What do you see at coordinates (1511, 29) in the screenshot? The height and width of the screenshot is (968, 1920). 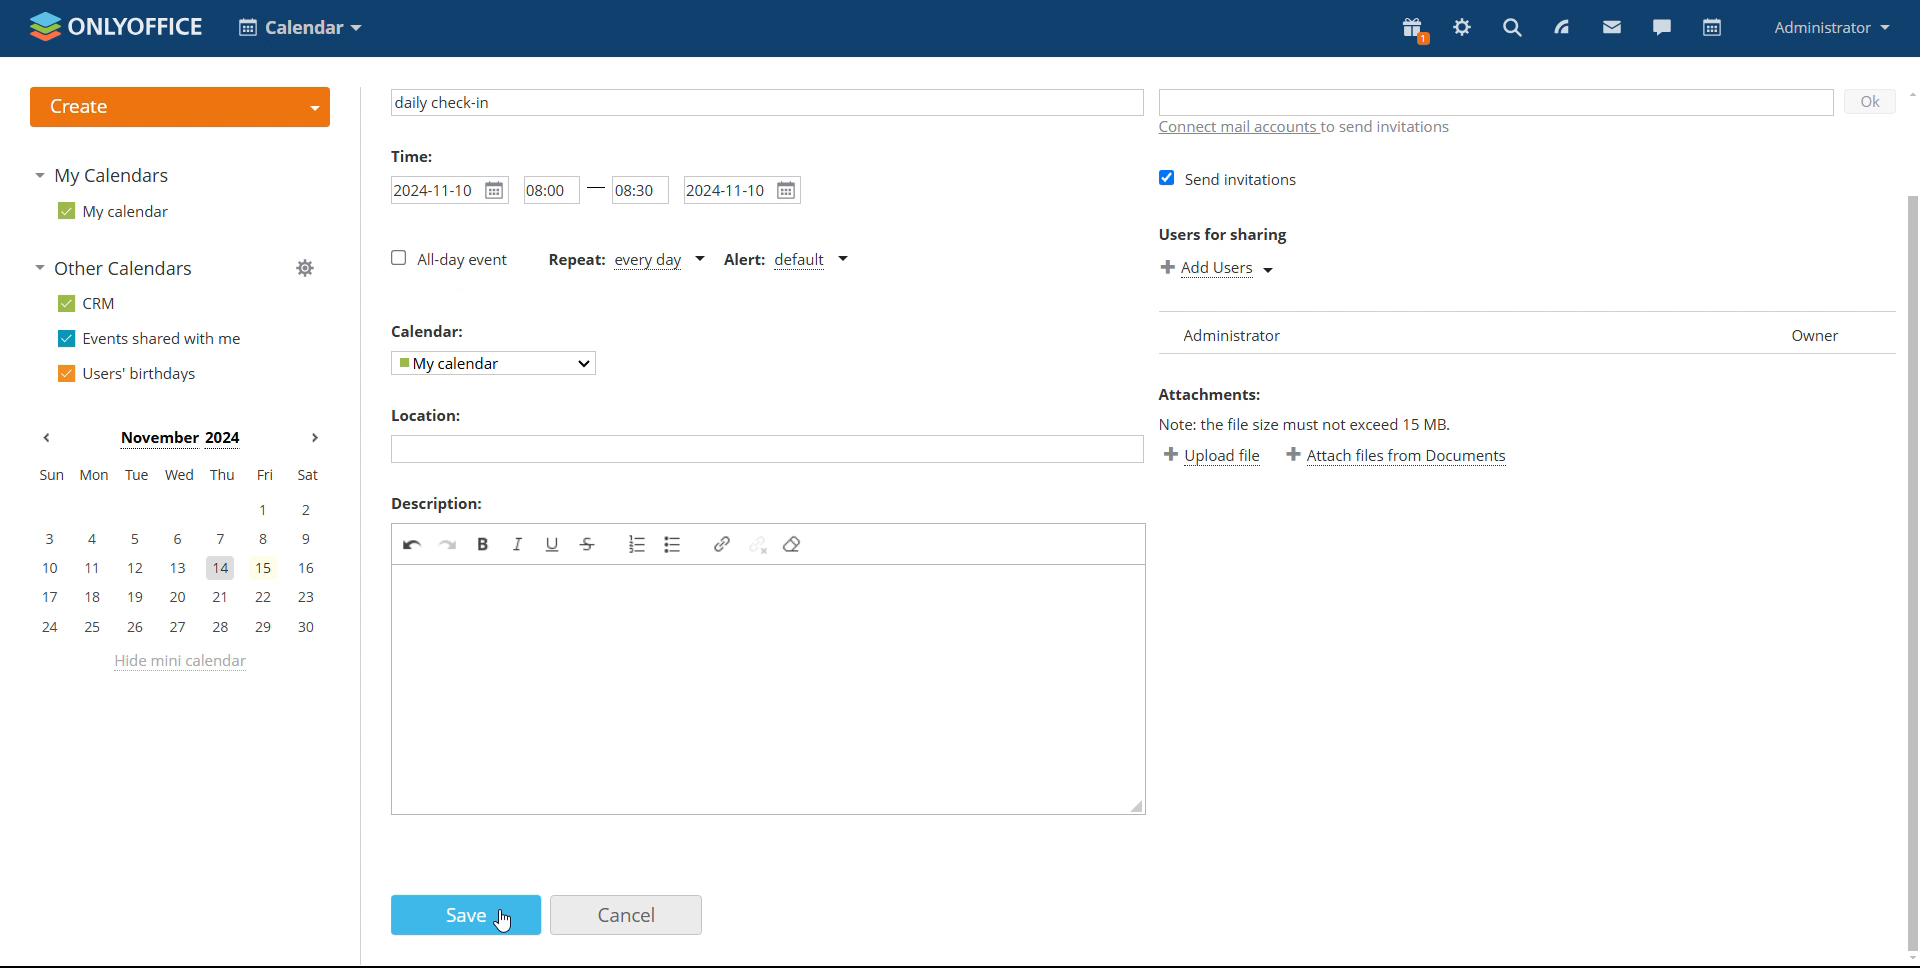 I see `search` at bounding box center [1511, 29].